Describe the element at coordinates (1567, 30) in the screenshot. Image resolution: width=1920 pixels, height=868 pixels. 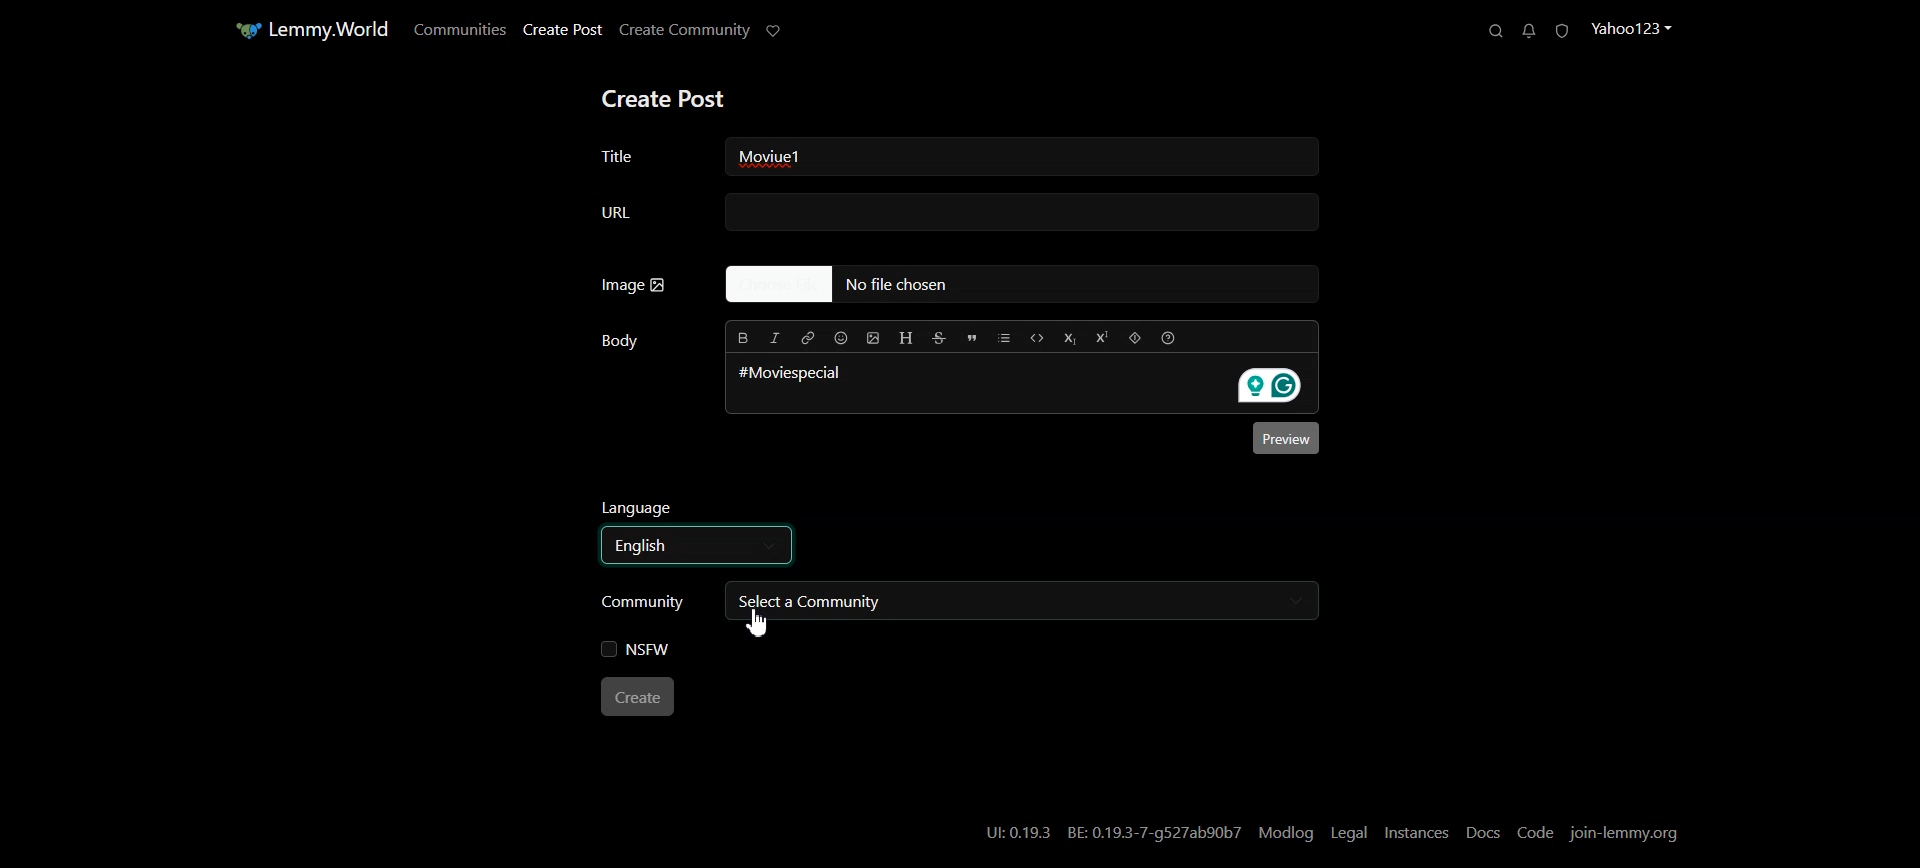
I see `Unread Report` at that location.